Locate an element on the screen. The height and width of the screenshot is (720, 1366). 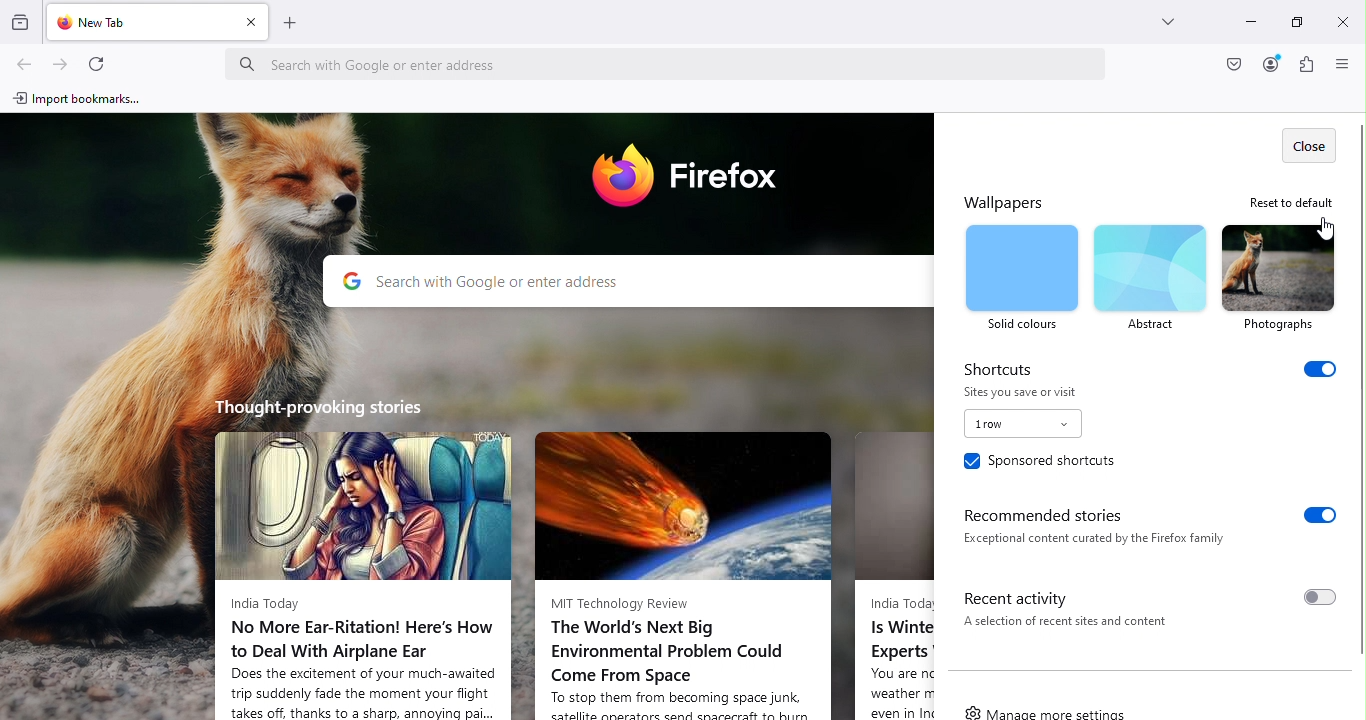
Photographs is located at coordinates (1279, 277).